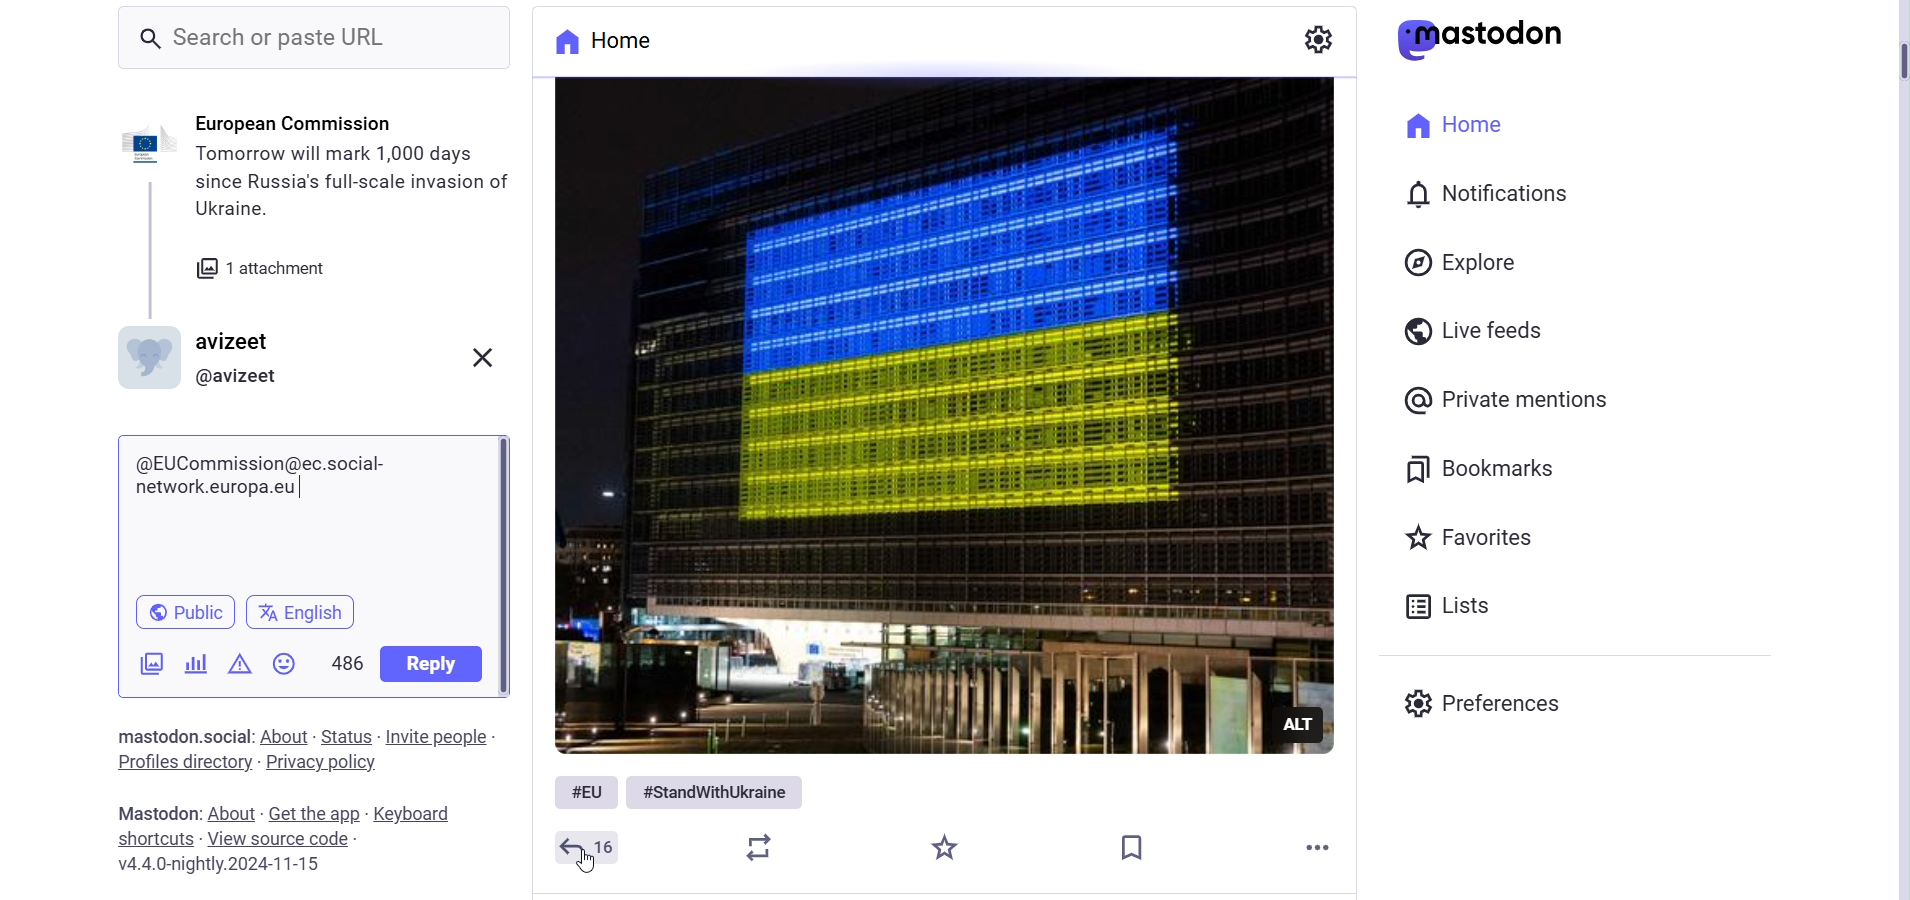 This screenshot has height=900, width=1910. What do you see at coordinates (1471, 537) in the screenshot?
I see `Favorites` at bounding box center [1471, 537].